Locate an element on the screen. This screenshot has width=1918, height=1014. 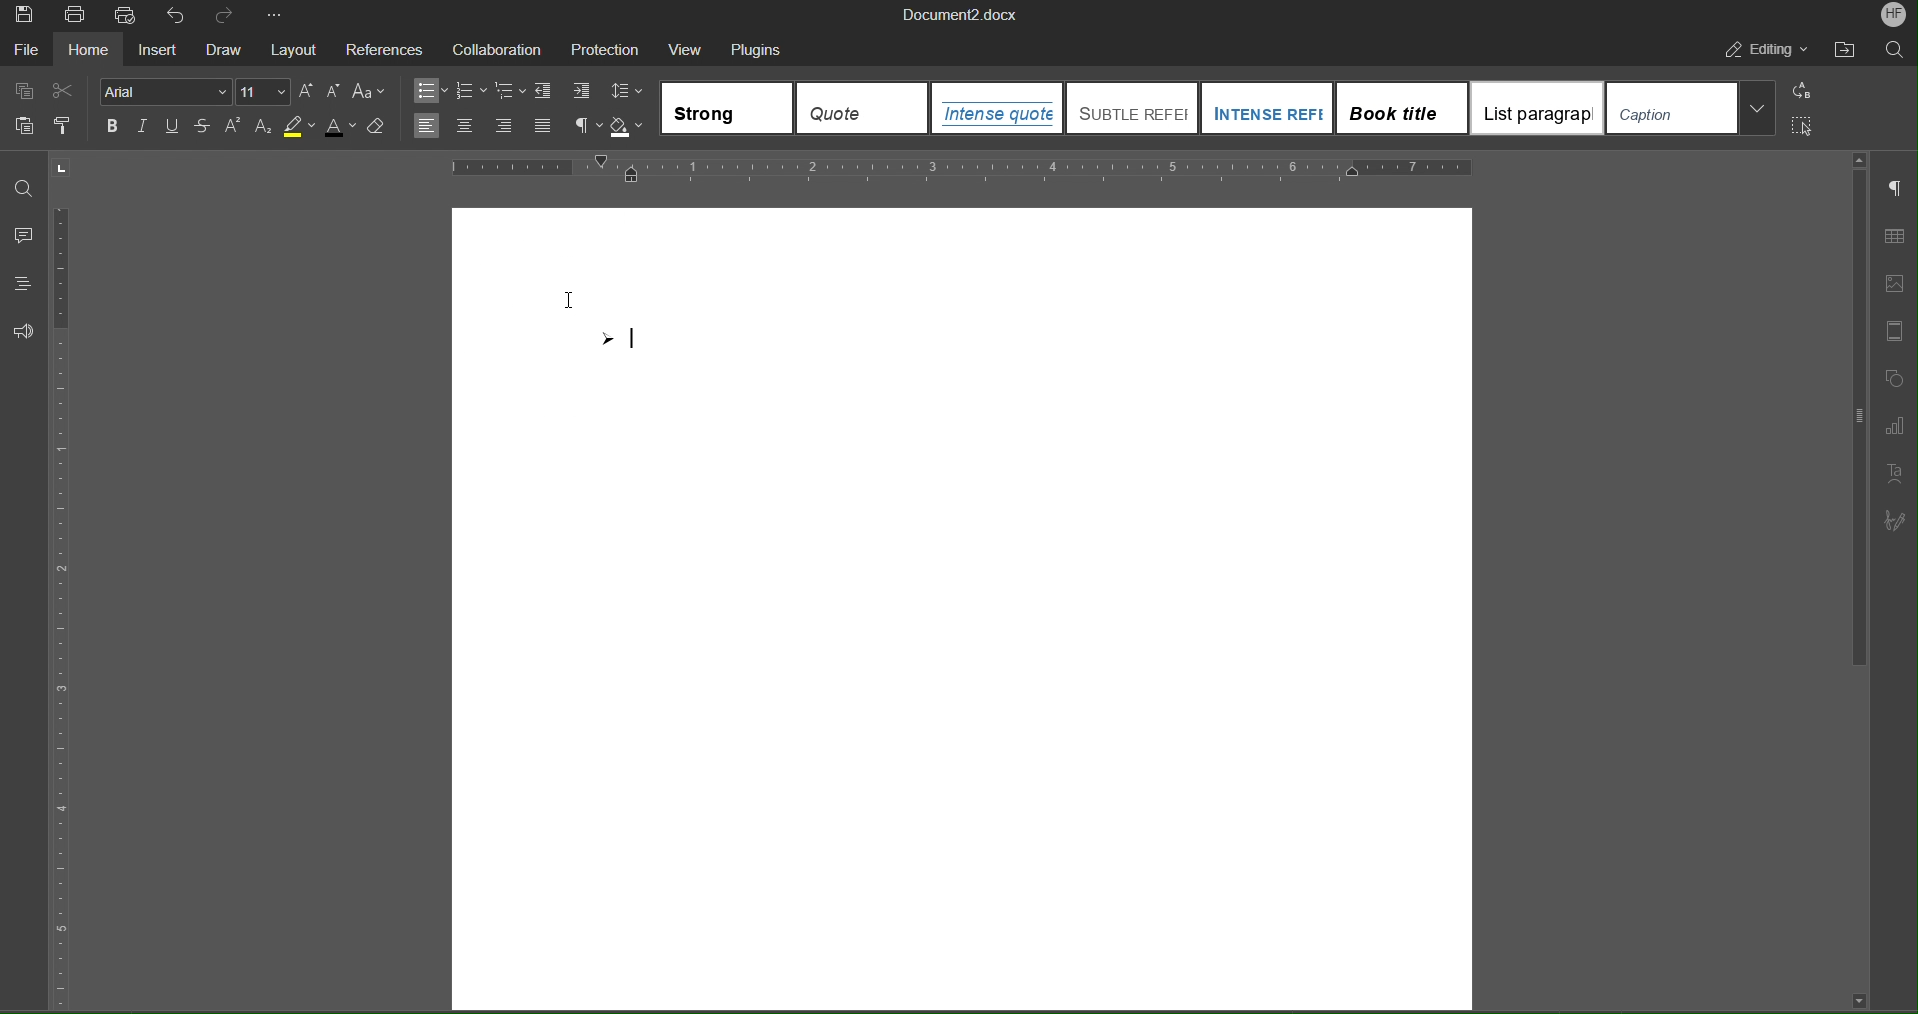
Nonprinting characters is located at coordinates (588, 122).